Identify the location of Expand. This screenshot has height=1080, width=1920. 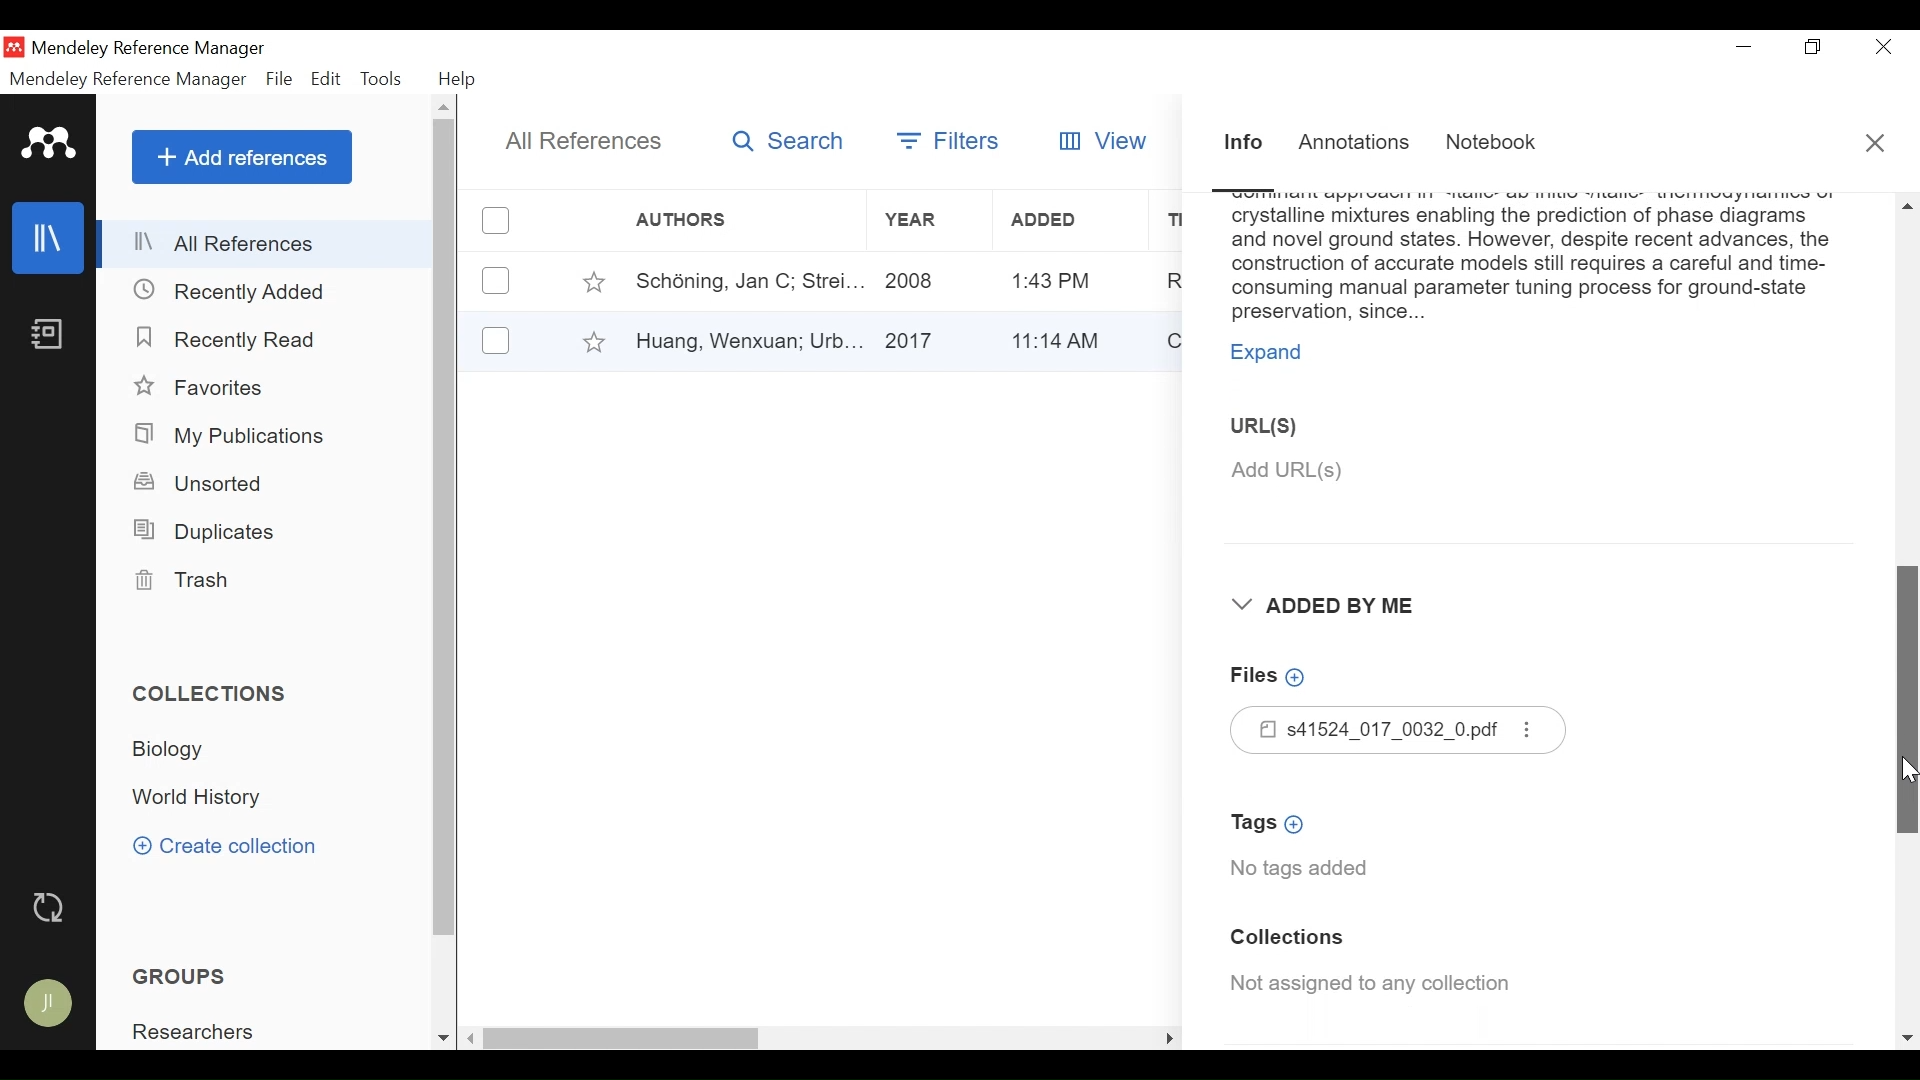
(1274, 355).